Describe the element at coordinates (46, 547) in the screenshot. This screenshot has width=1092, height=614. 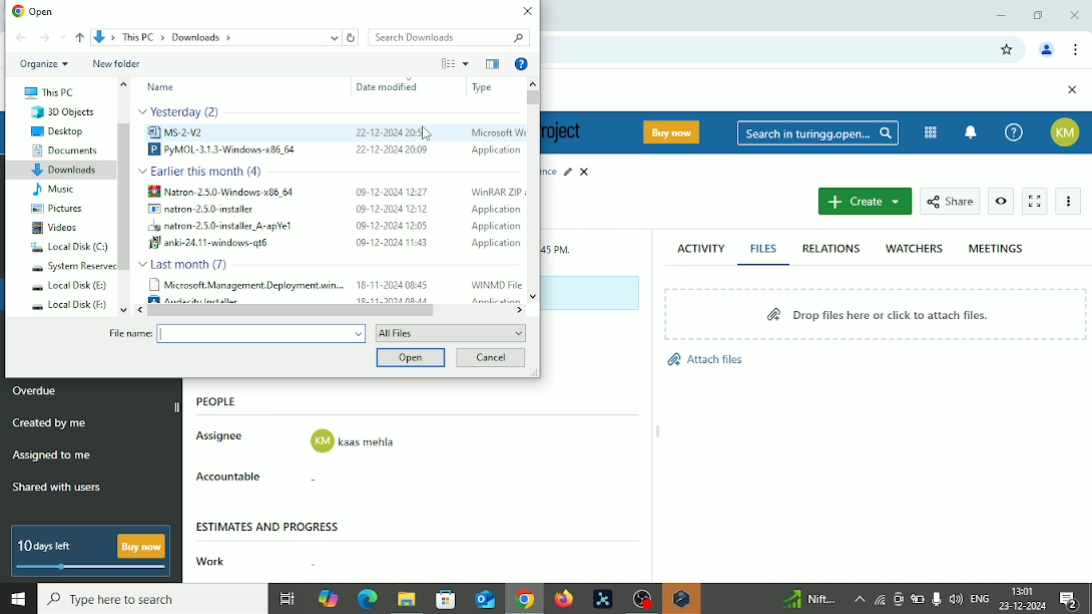
I see `10 days left` at that location.